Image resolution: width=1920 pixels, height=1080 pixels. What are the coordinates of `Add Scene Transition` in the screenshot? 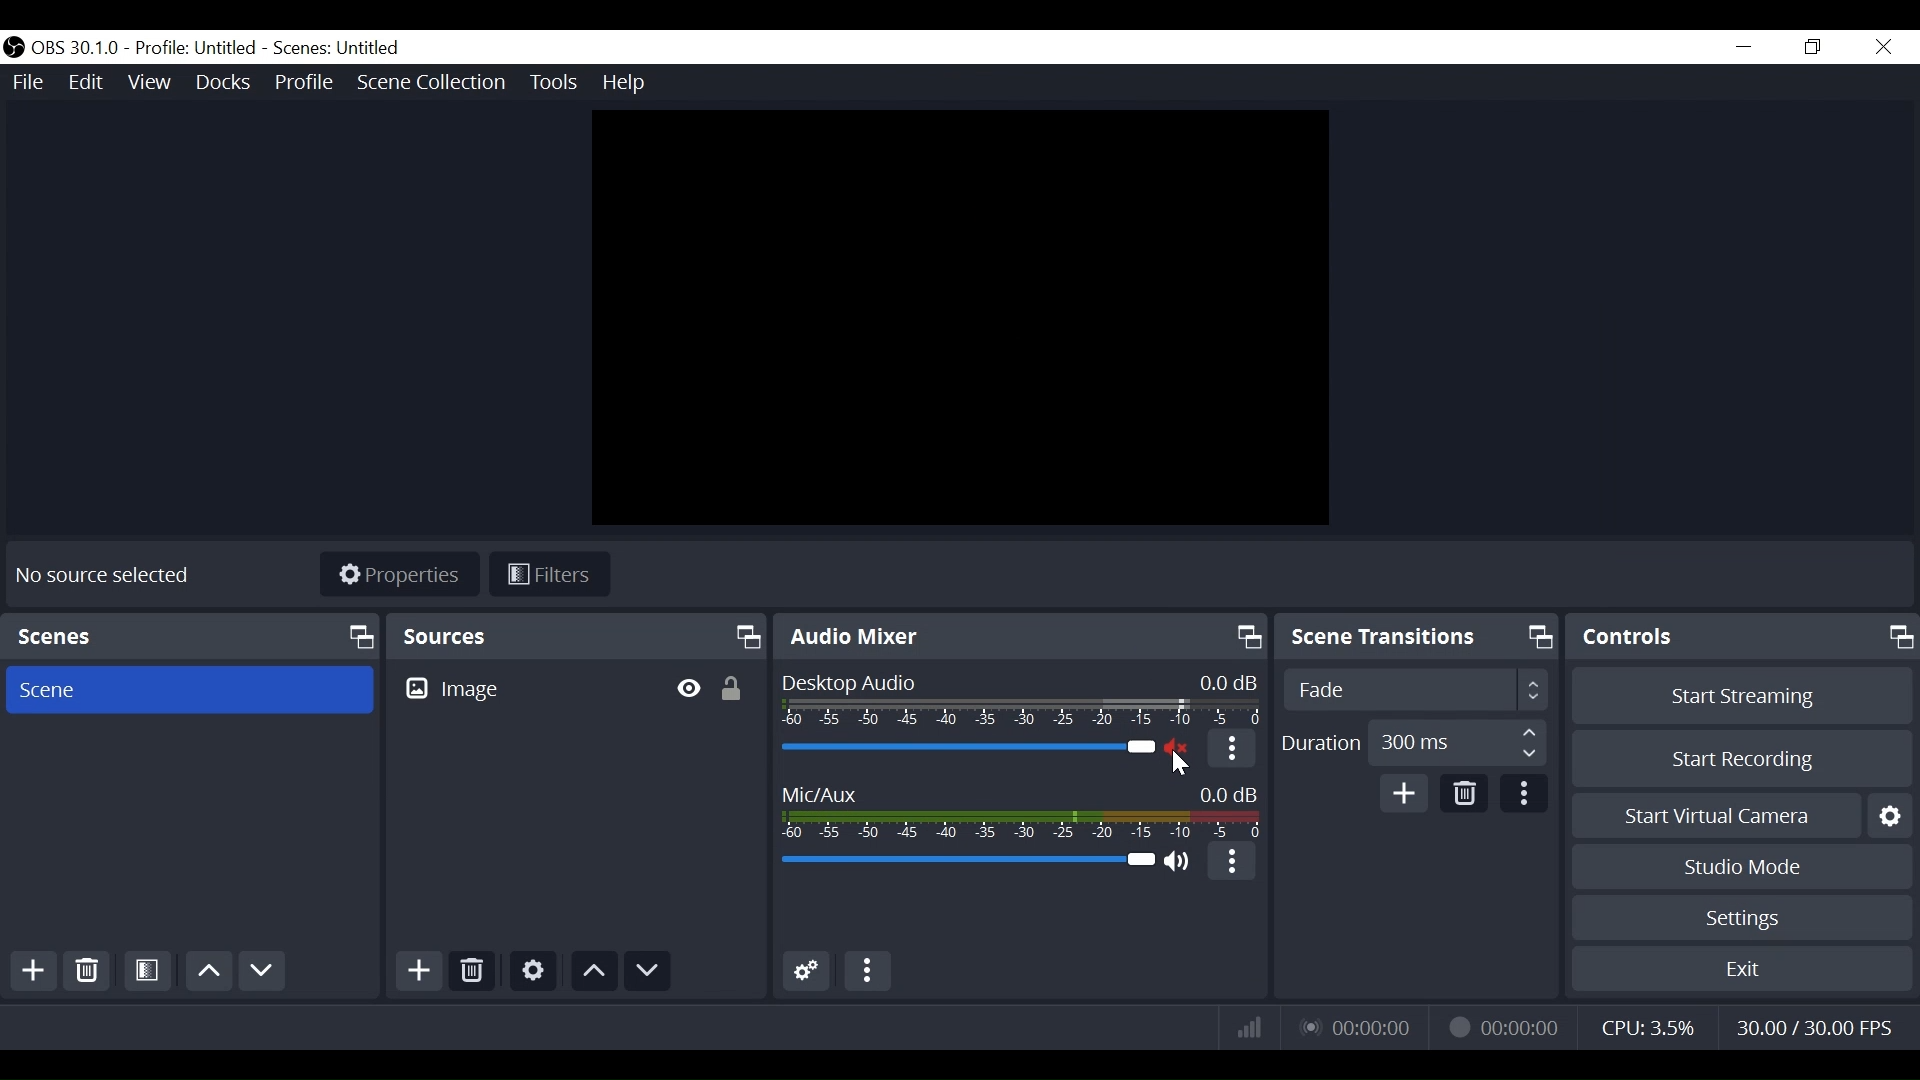 It's located at (1408, 793).